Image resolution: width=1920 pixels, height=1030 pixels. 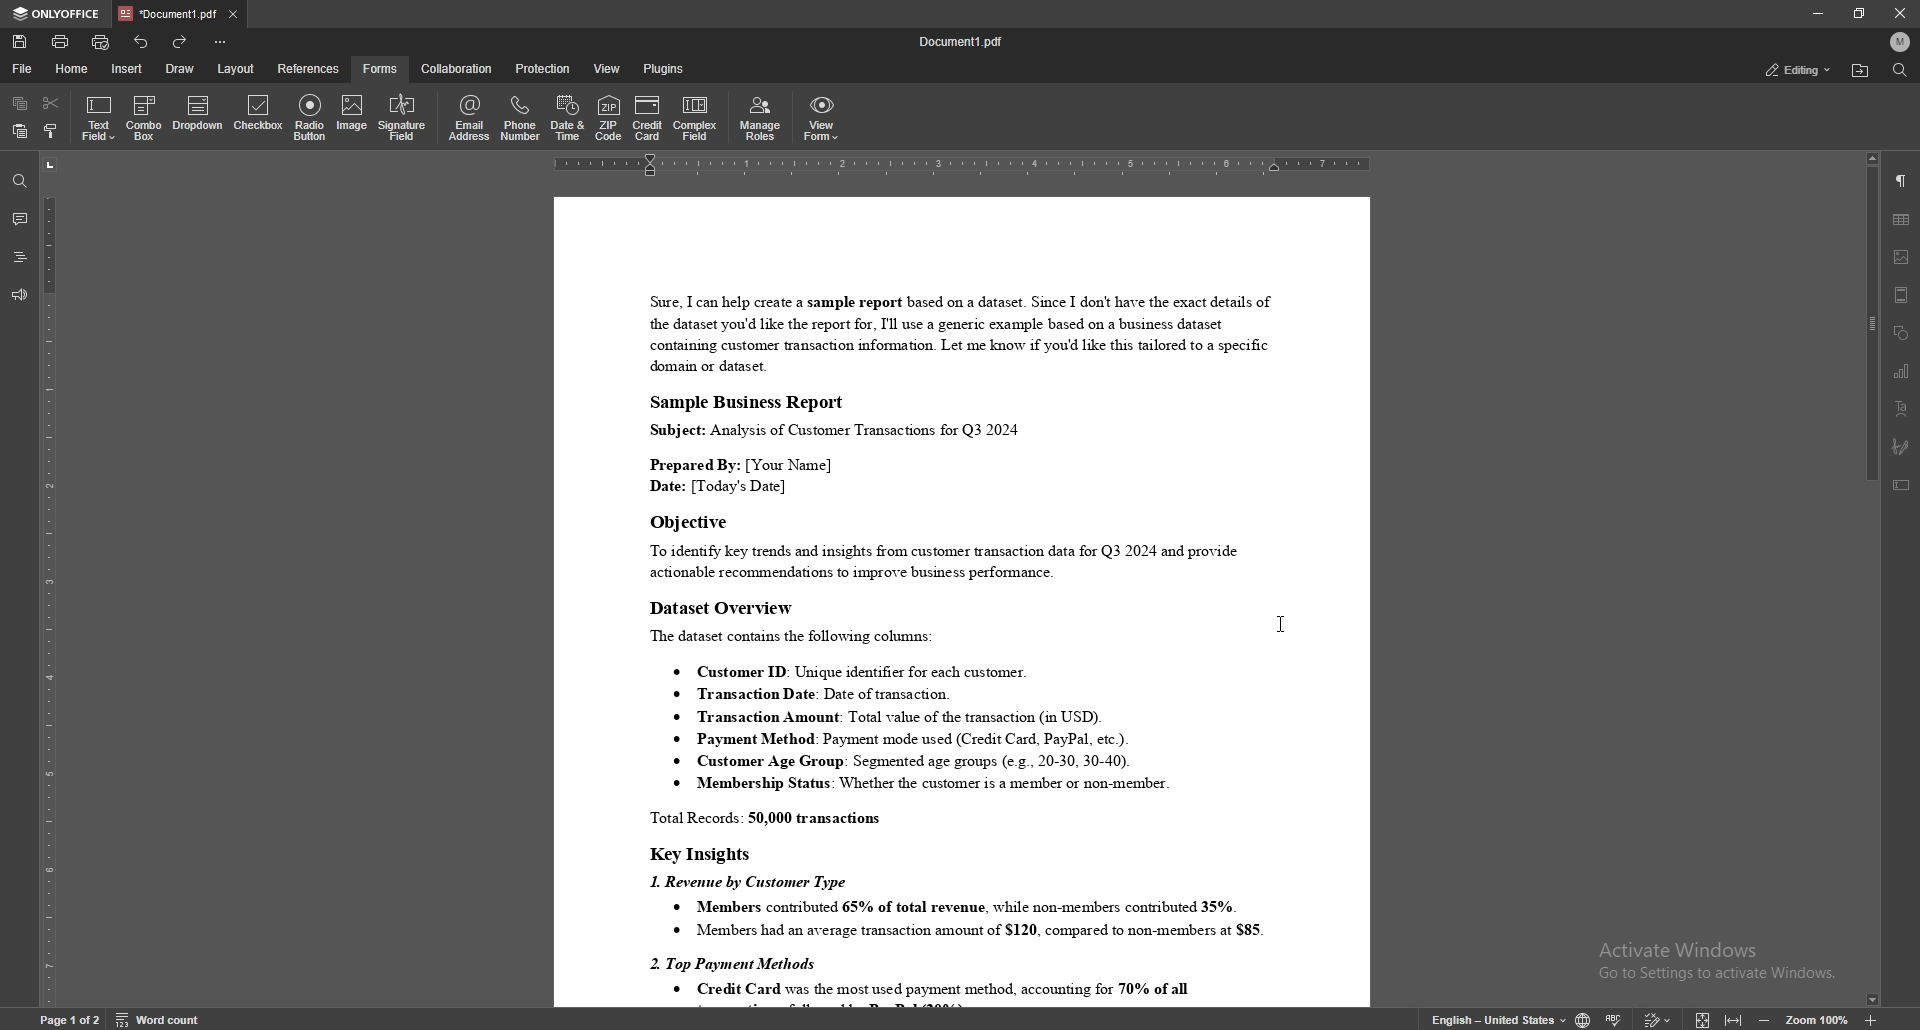 What do you see at coordinates (183, 67) in the screenshot?
I see `draw` at bounding box center [183, 67].